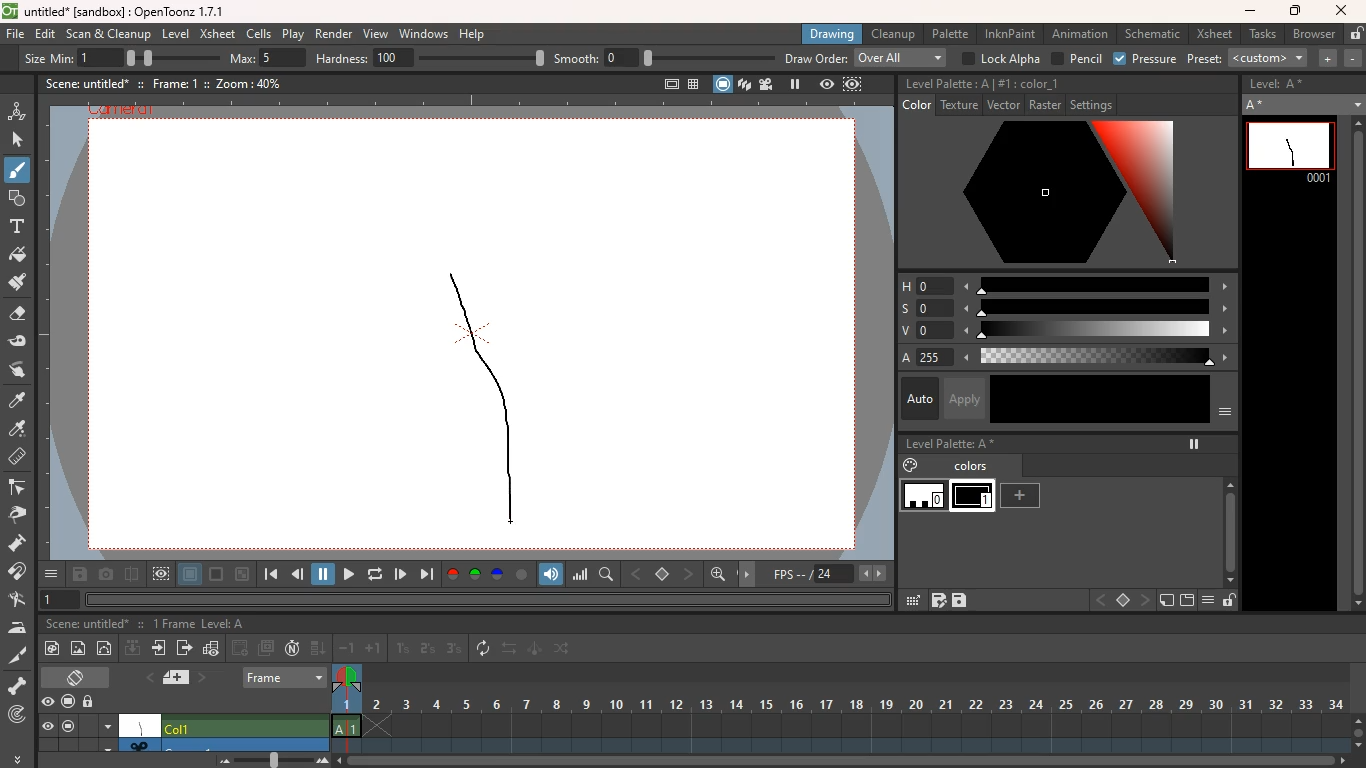 This screenshot has height=768, width=1366. Describe the element at coordinates (21, 179) in the screenshot. I see `Cursor` at that location.